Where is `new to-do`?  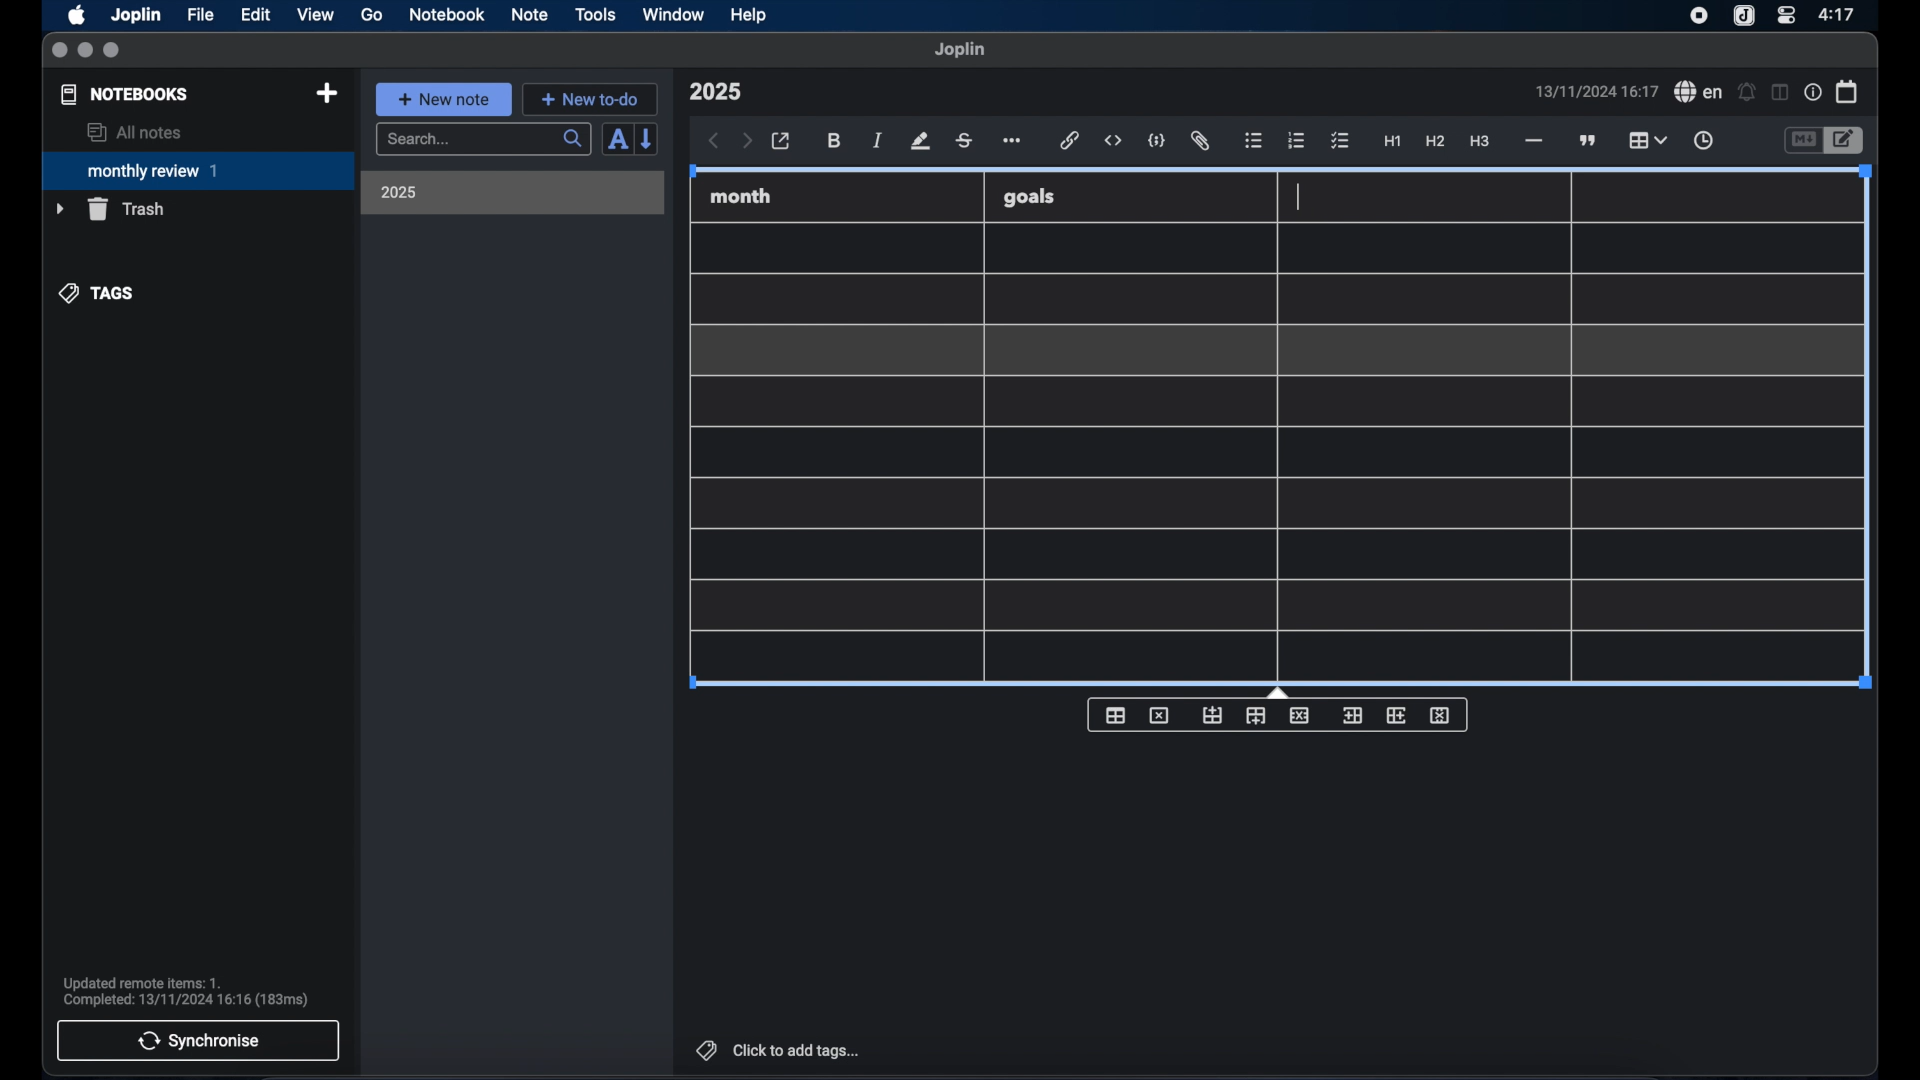
new to-do is located at coordinates (591, 99).